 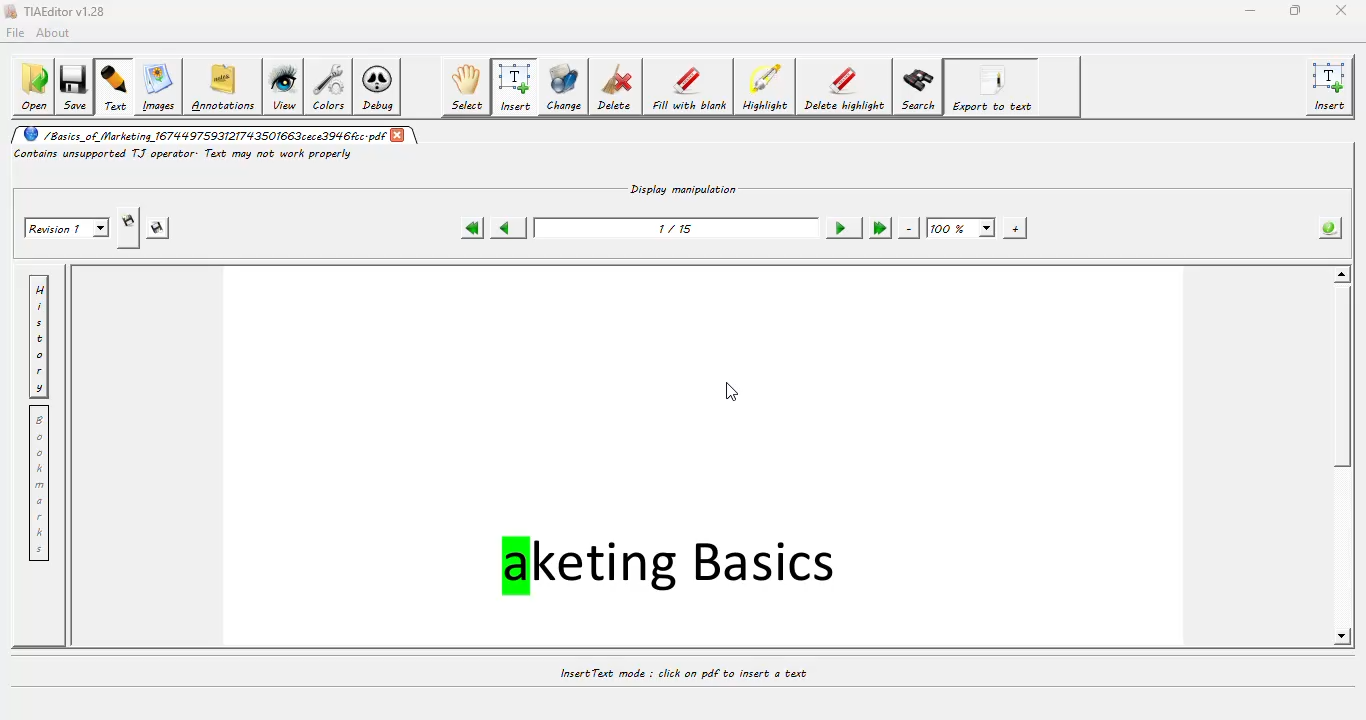 I want to click on previous page, so click(x=506, y=226).